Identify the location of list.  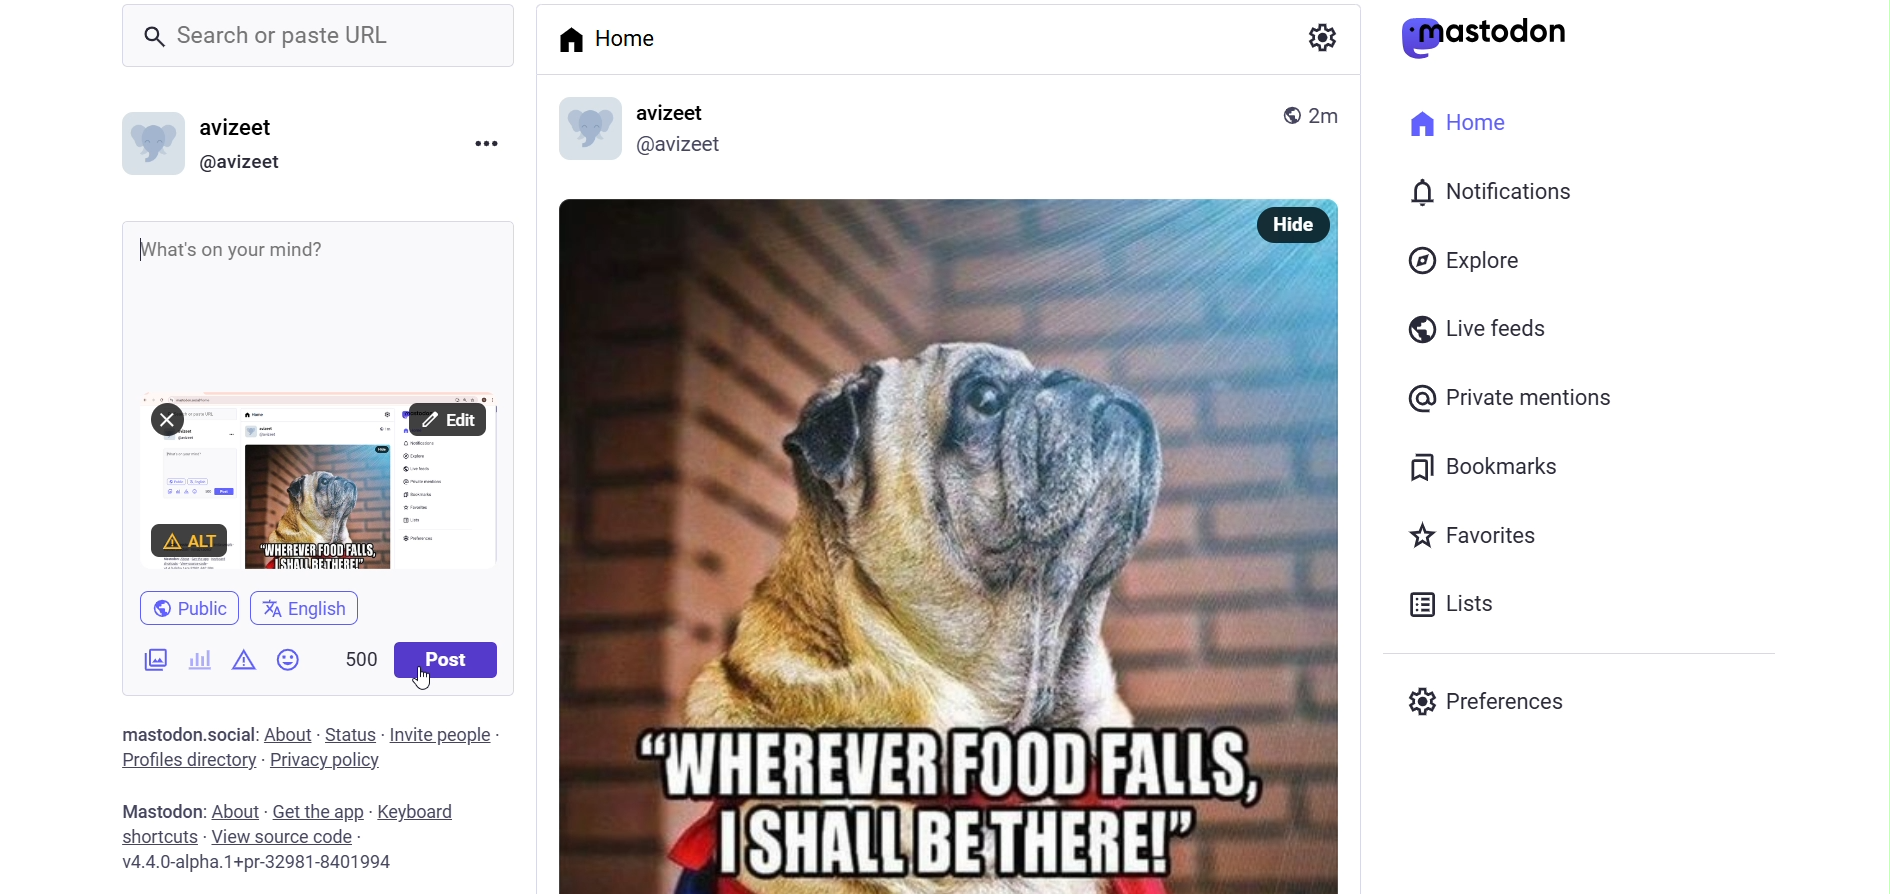
(1463, 607).